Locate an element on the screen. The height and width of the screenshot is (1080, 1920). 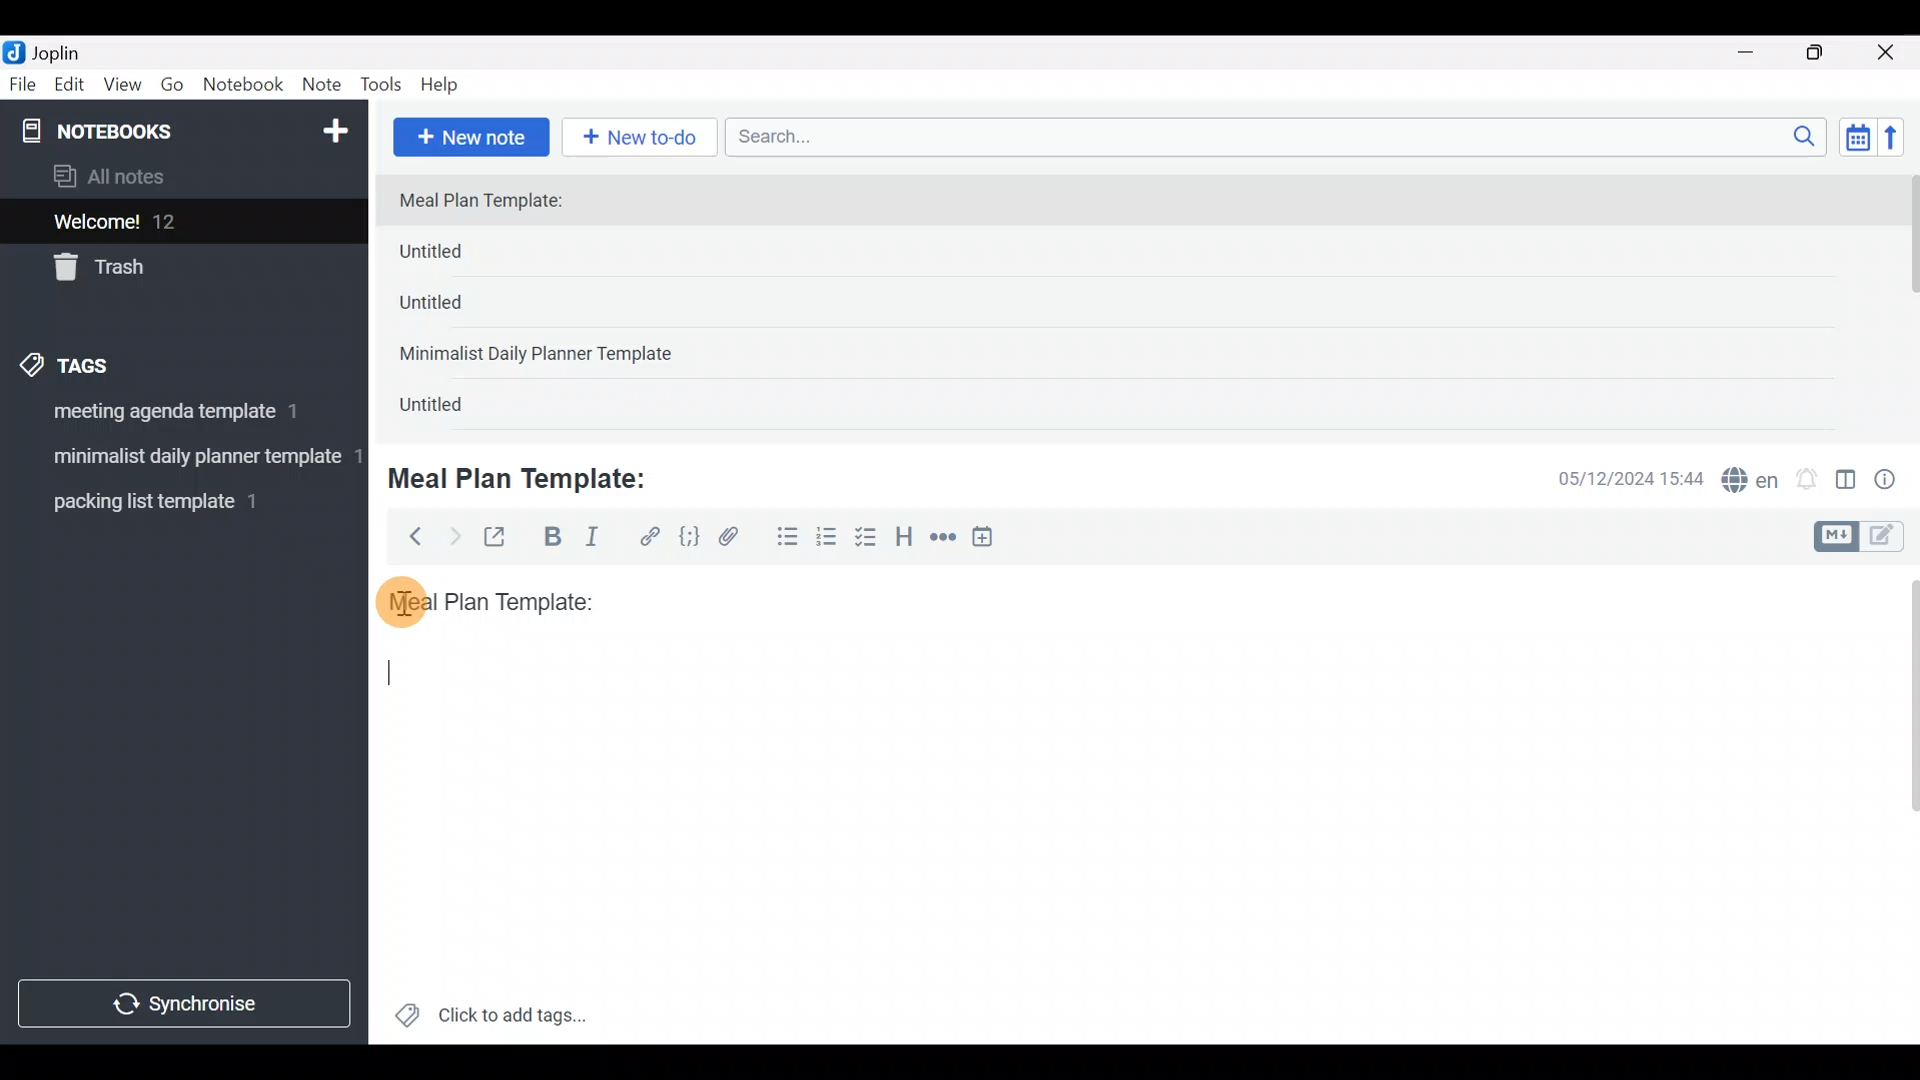
Note properties is located at coordinates (1894, 481).